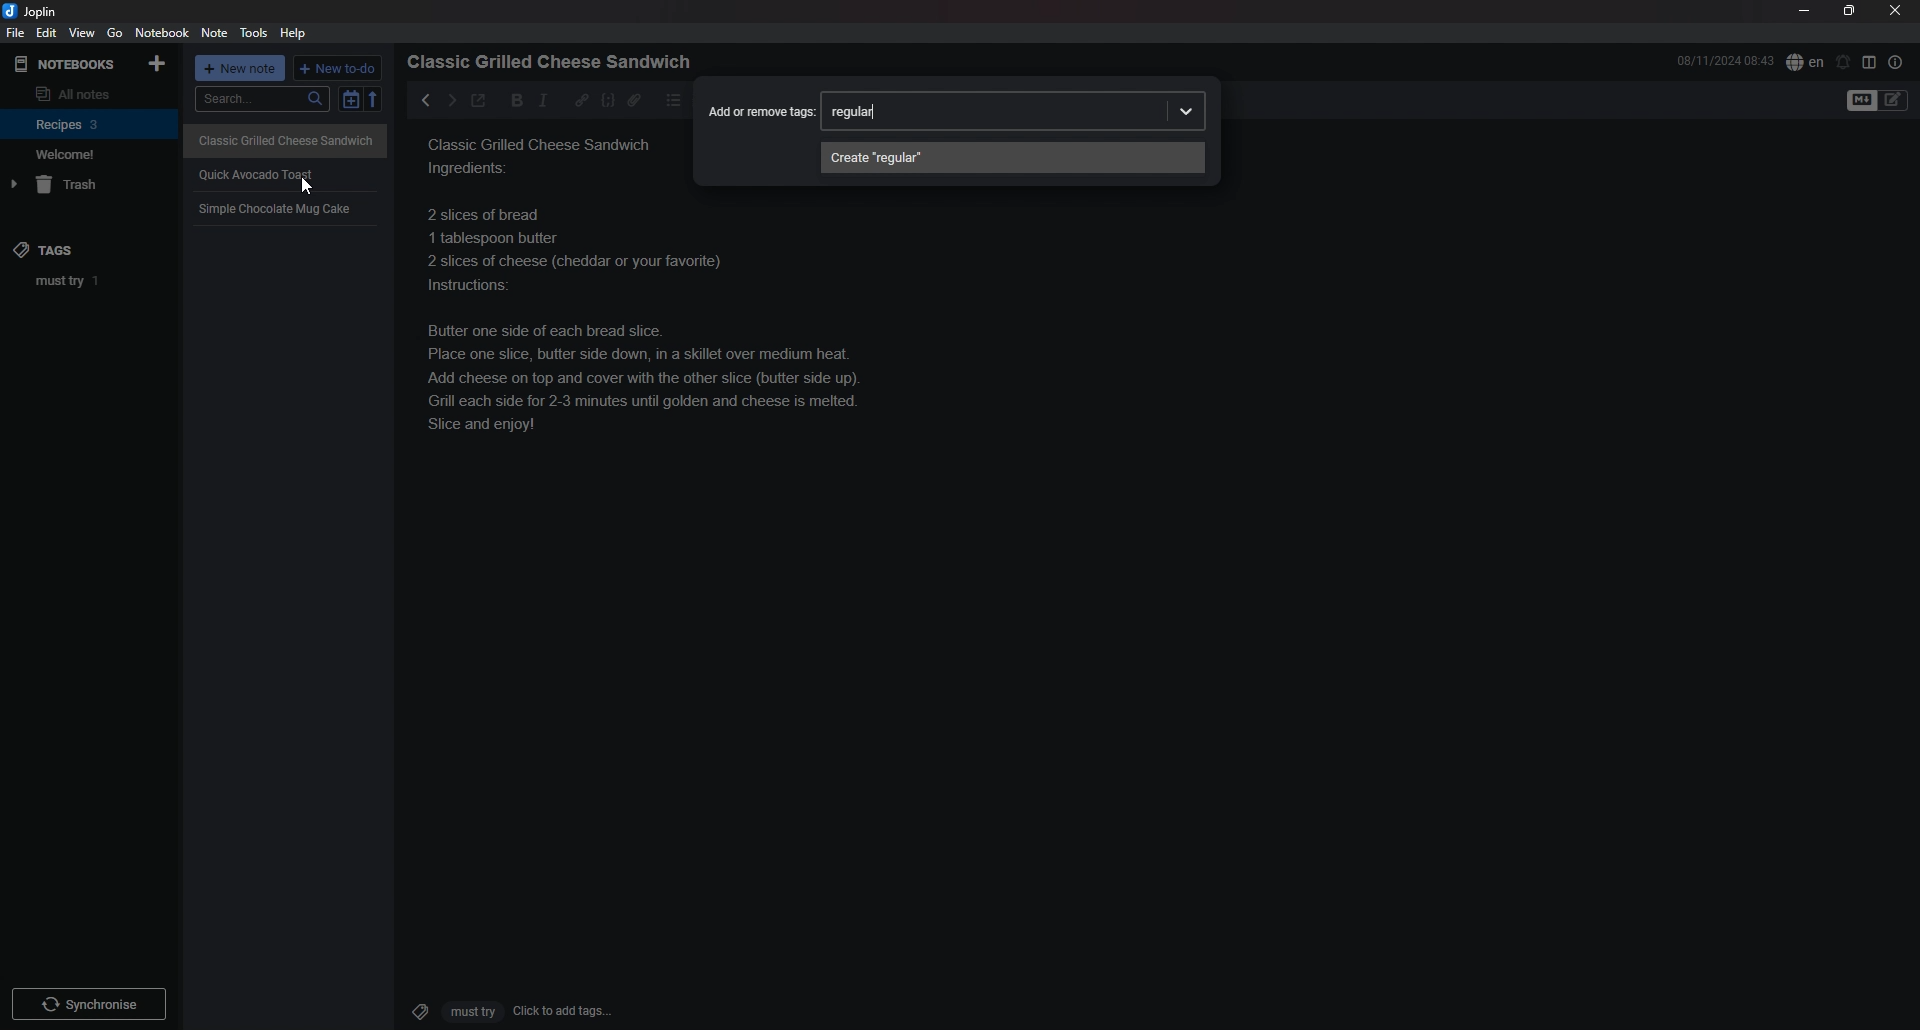 The image size is (1920, 1030). I want to click on tag, so click(95, 280).